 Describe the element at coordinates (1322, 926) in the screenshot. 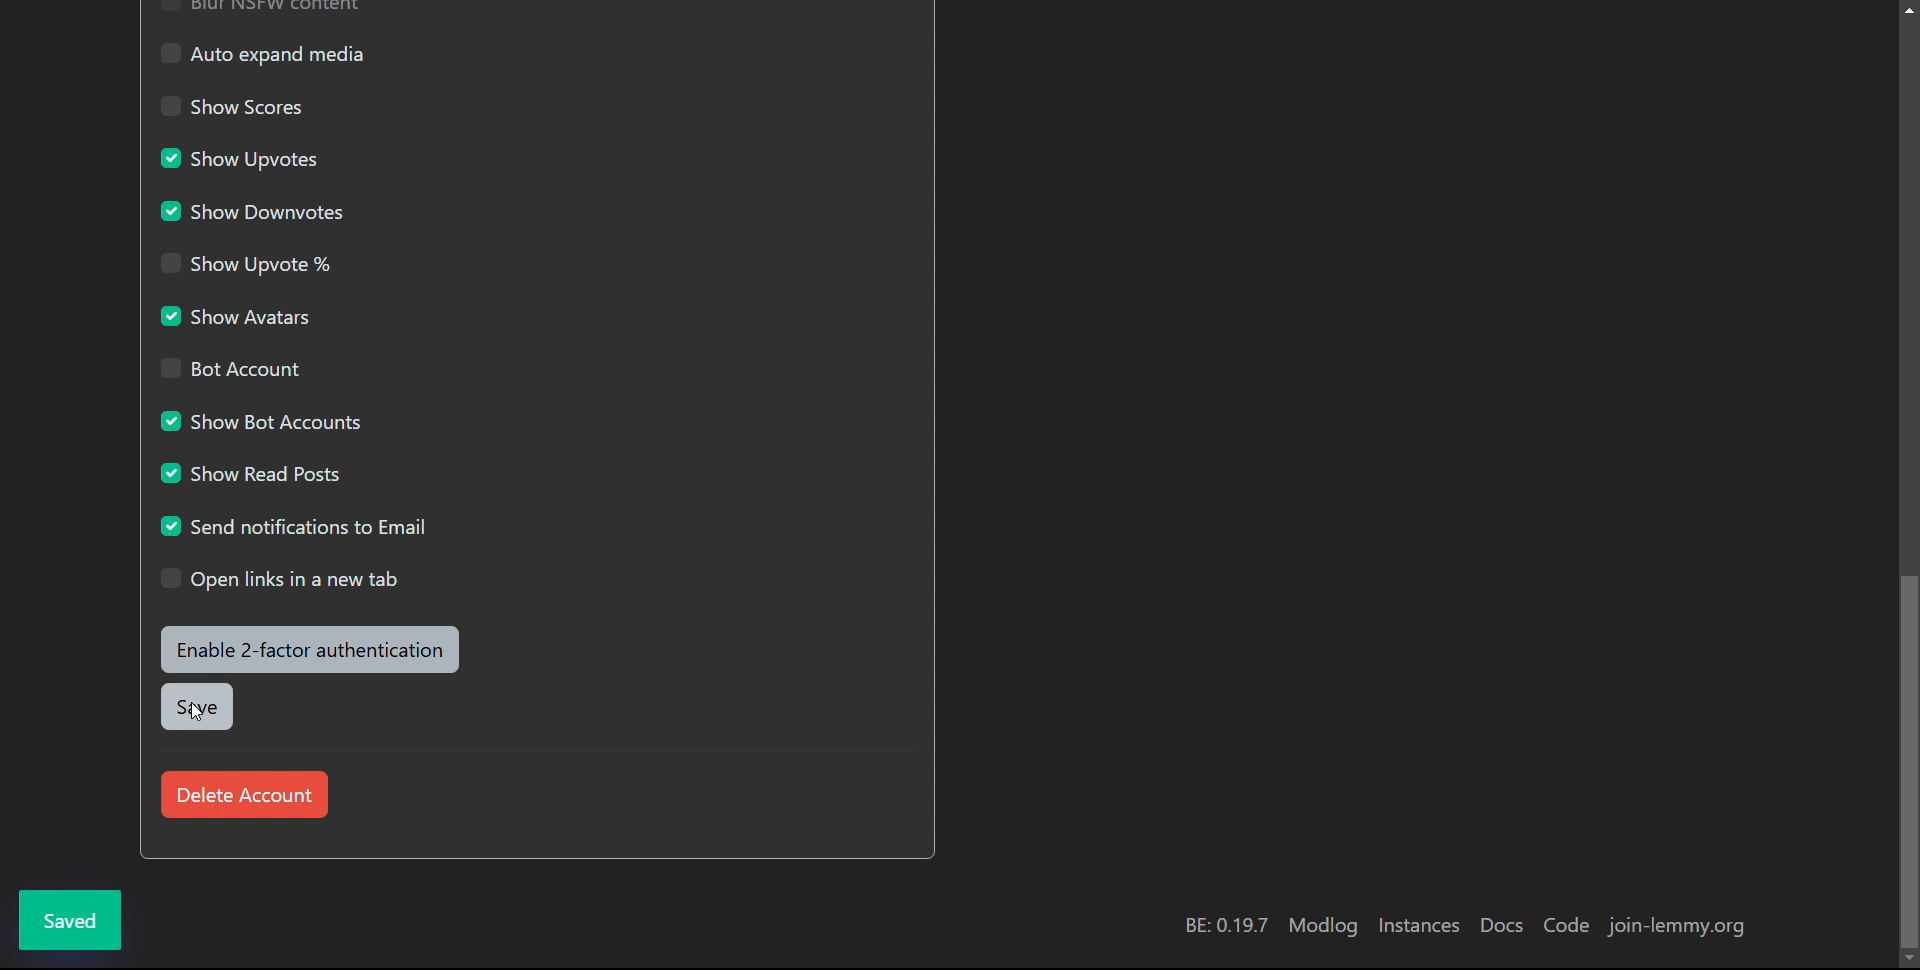

I see `modlog` at that location.